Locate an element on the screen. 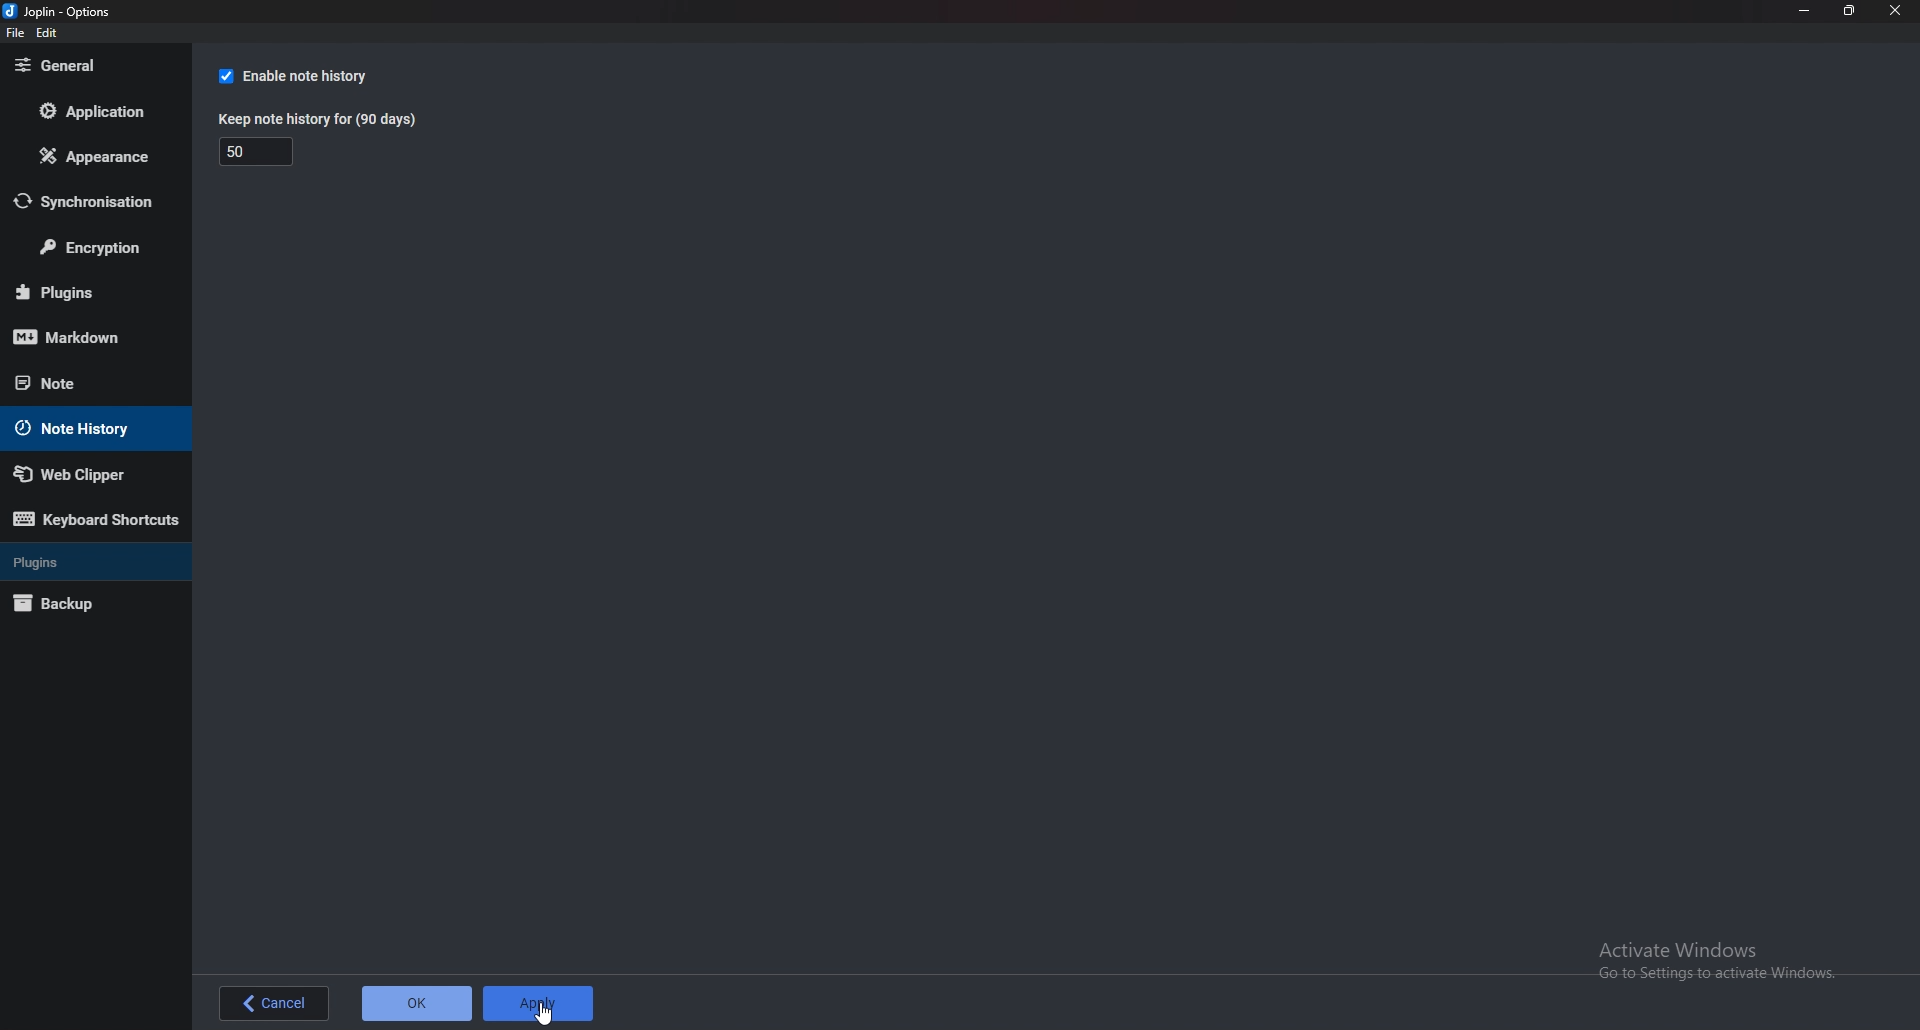  Encryption is located at coordinates (92, 250).